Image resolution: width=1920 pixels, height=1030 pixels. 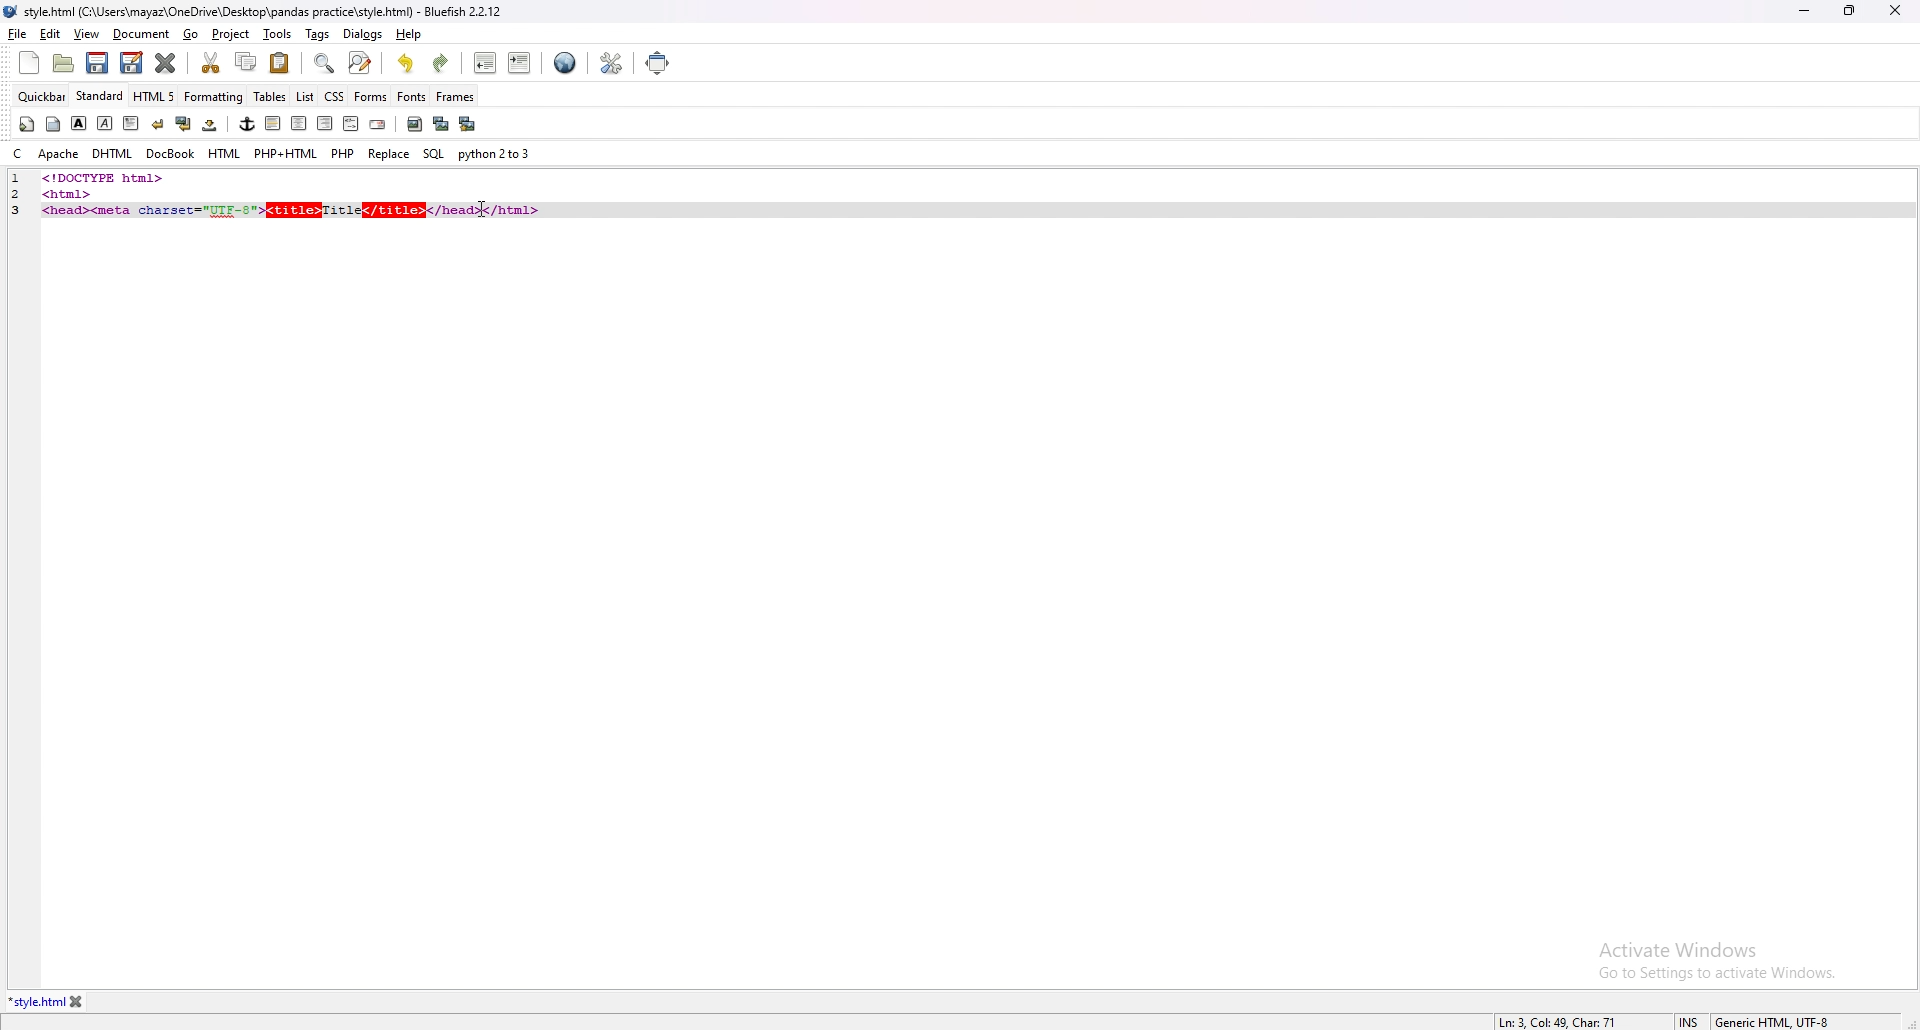 What do you see at coordinates (51, 34) in the screenshot?
I see `edit` at bounding box center [51, 34].